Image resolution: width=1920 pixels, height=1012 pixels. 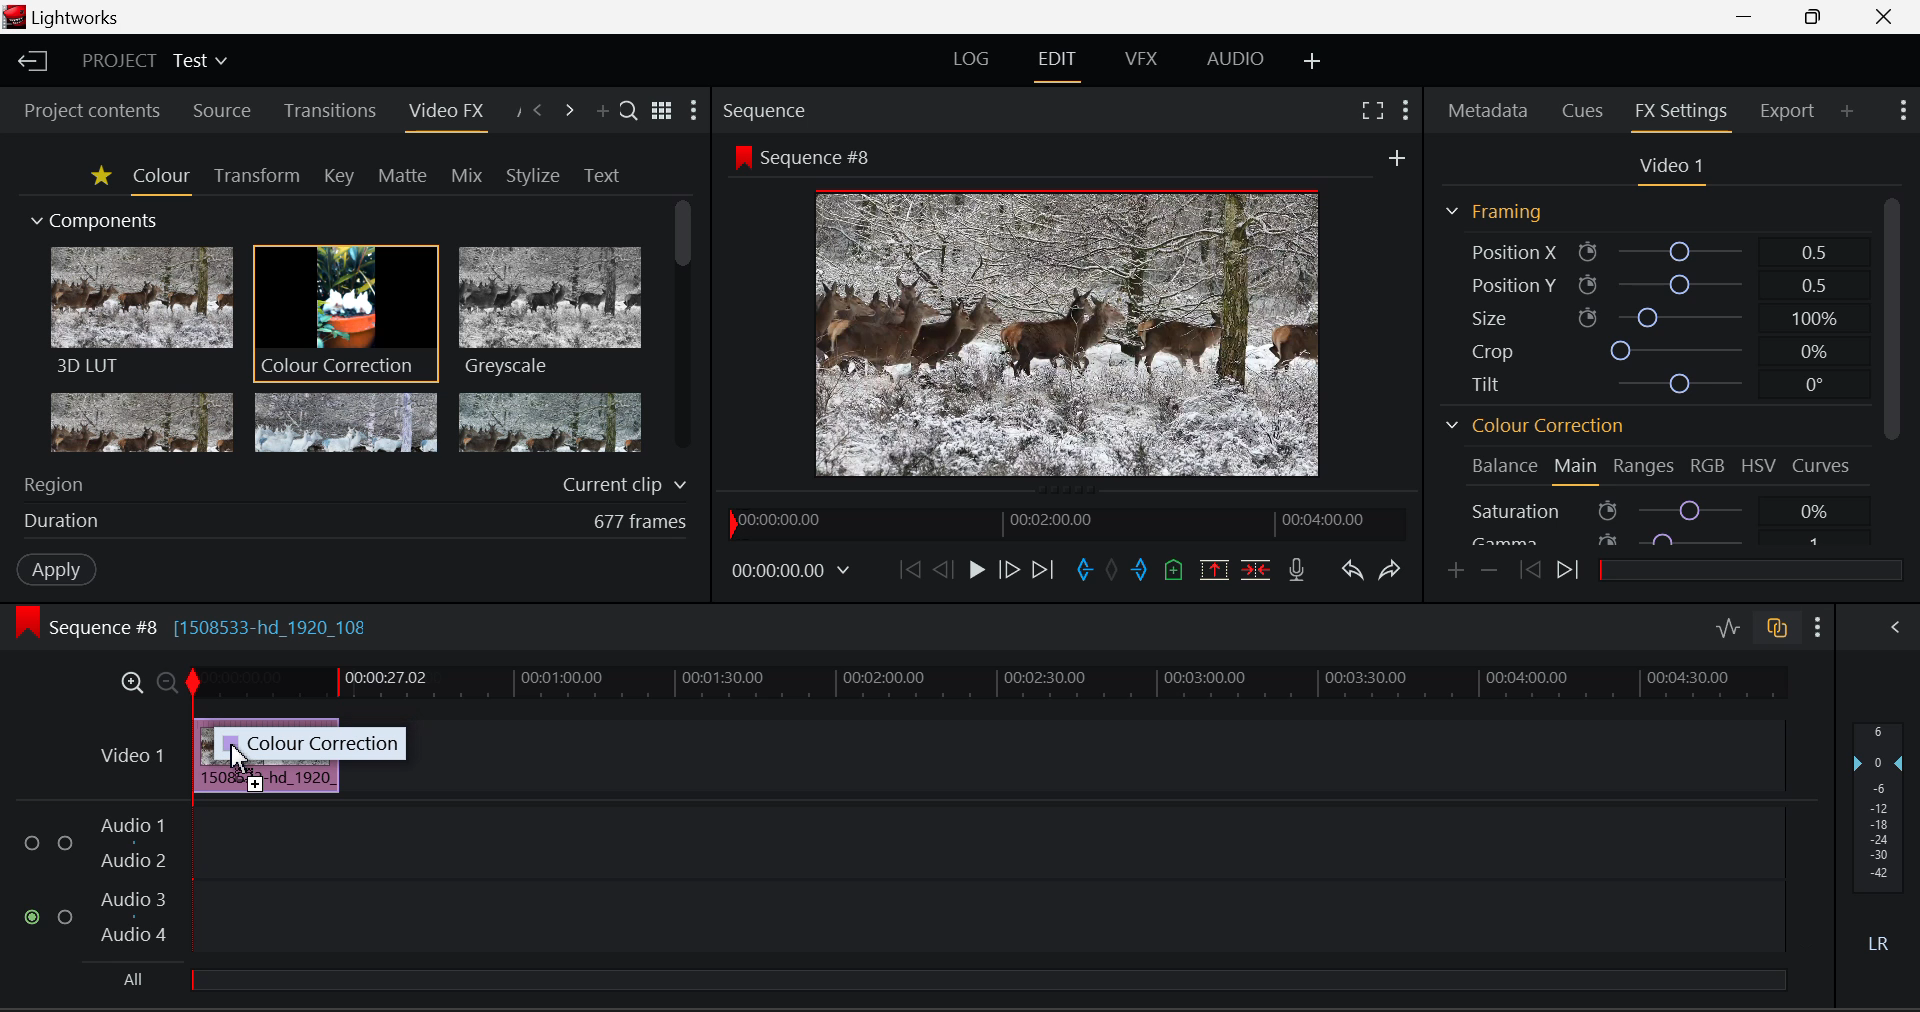 I want to click on Metadata, so click(x=1488, y=112).